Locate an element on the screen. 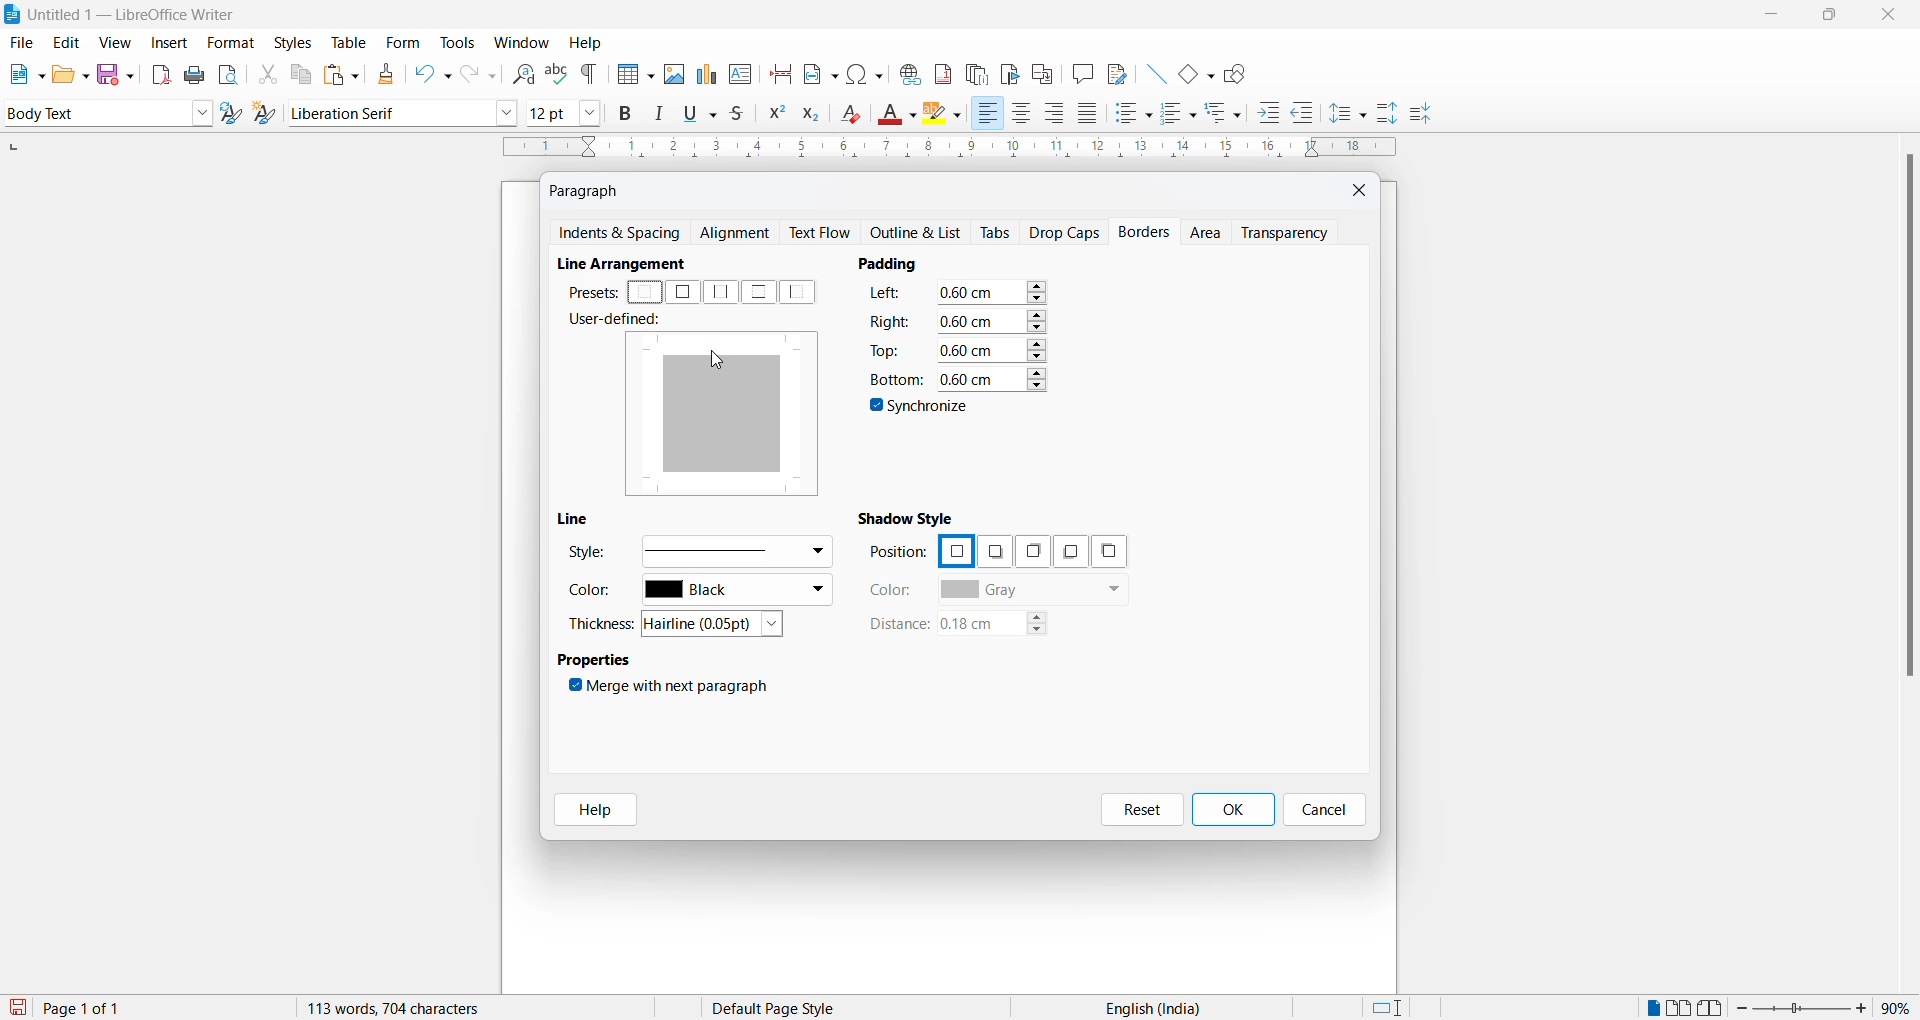 The width and height of the screenshot is (1920, 1020). underline is located at coordinates (704, 113).